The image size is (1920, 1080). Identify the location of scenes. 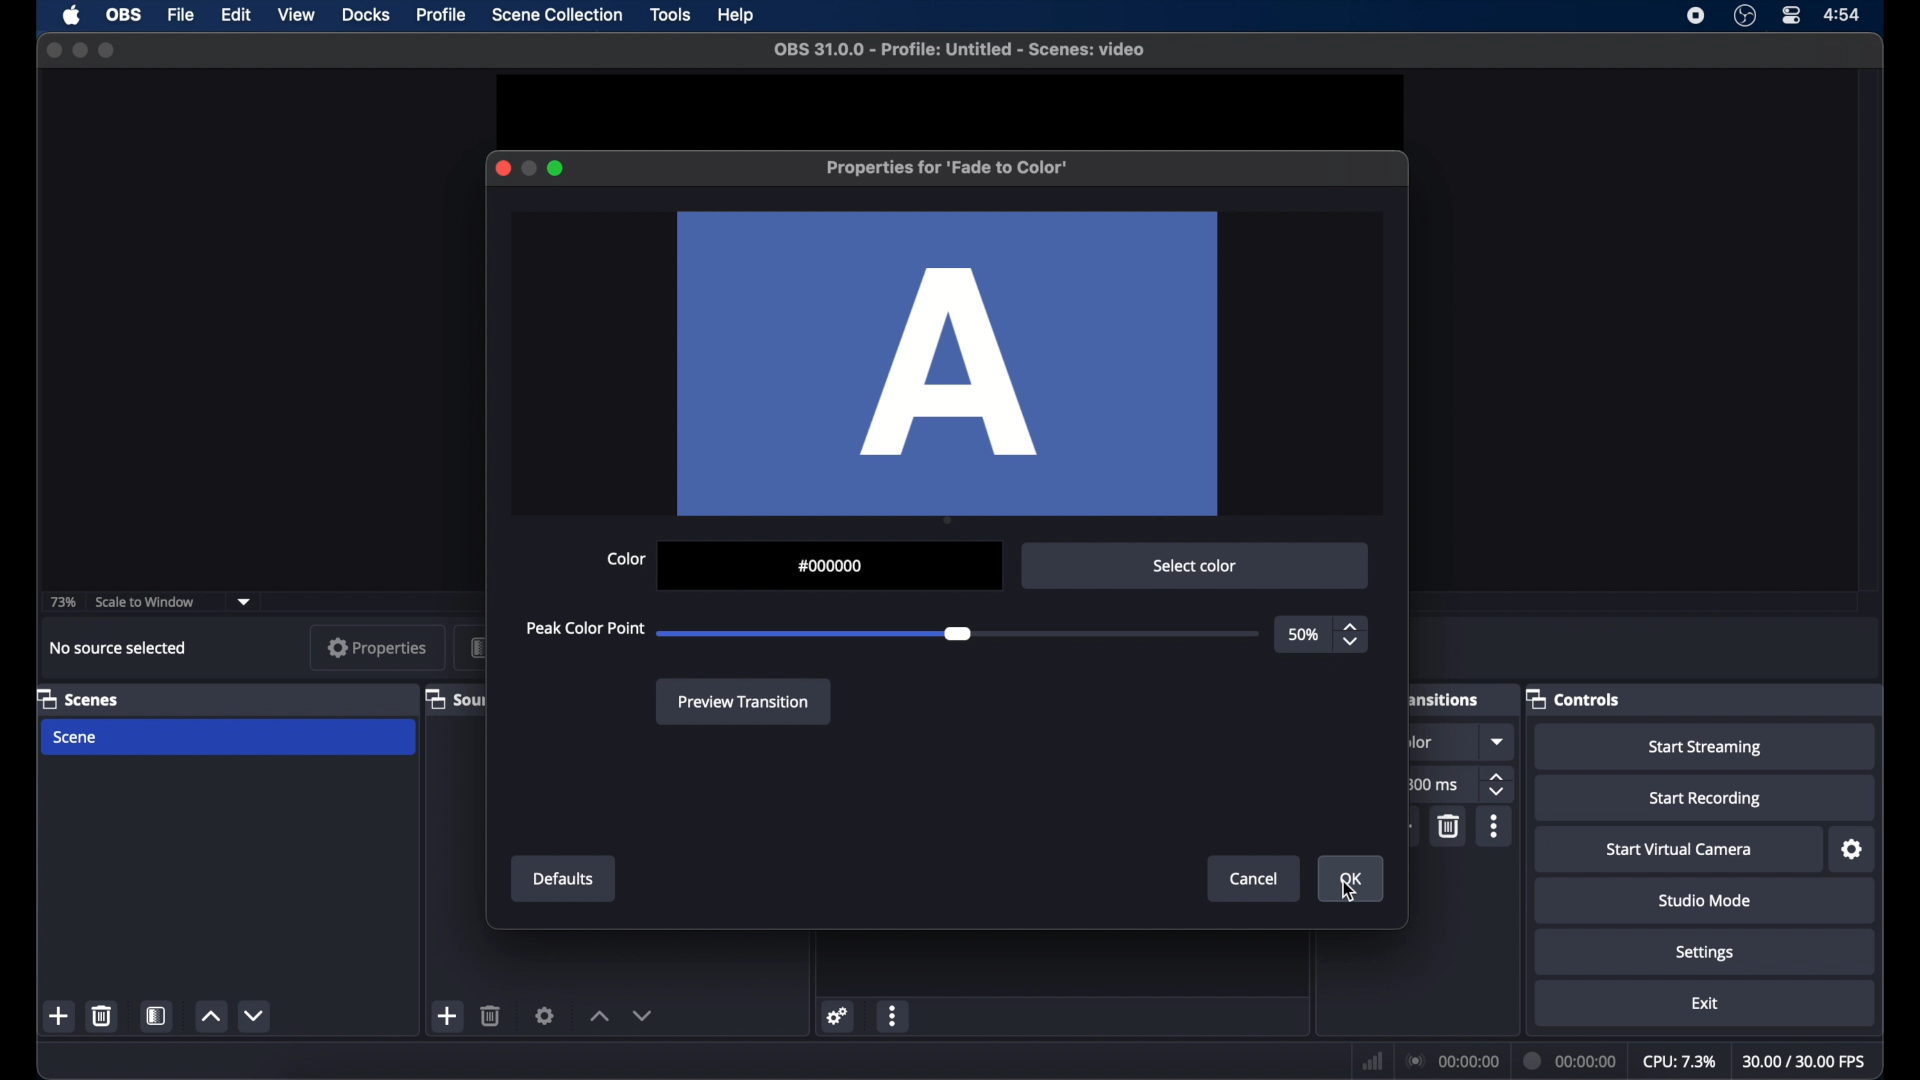
(77, 698).